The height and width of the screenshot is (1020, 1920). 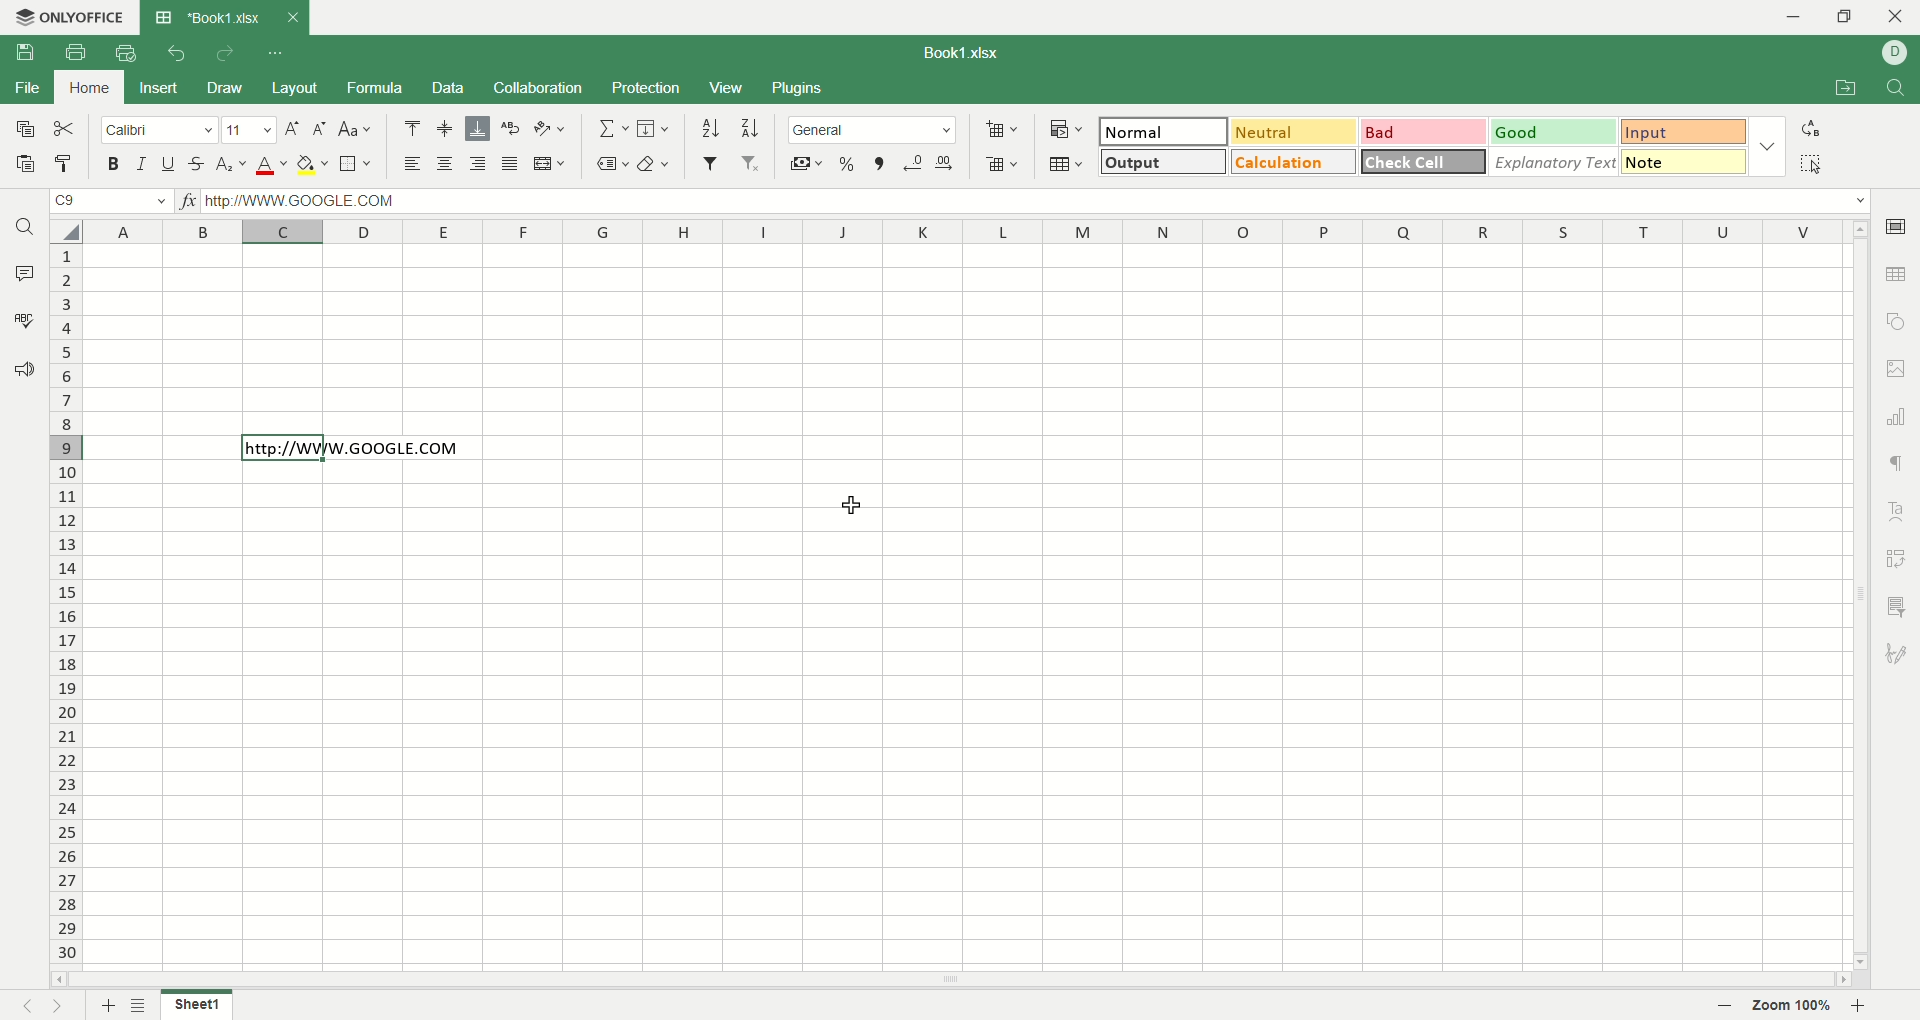 I want to click on feedback and support, so click(x=22, y=368).